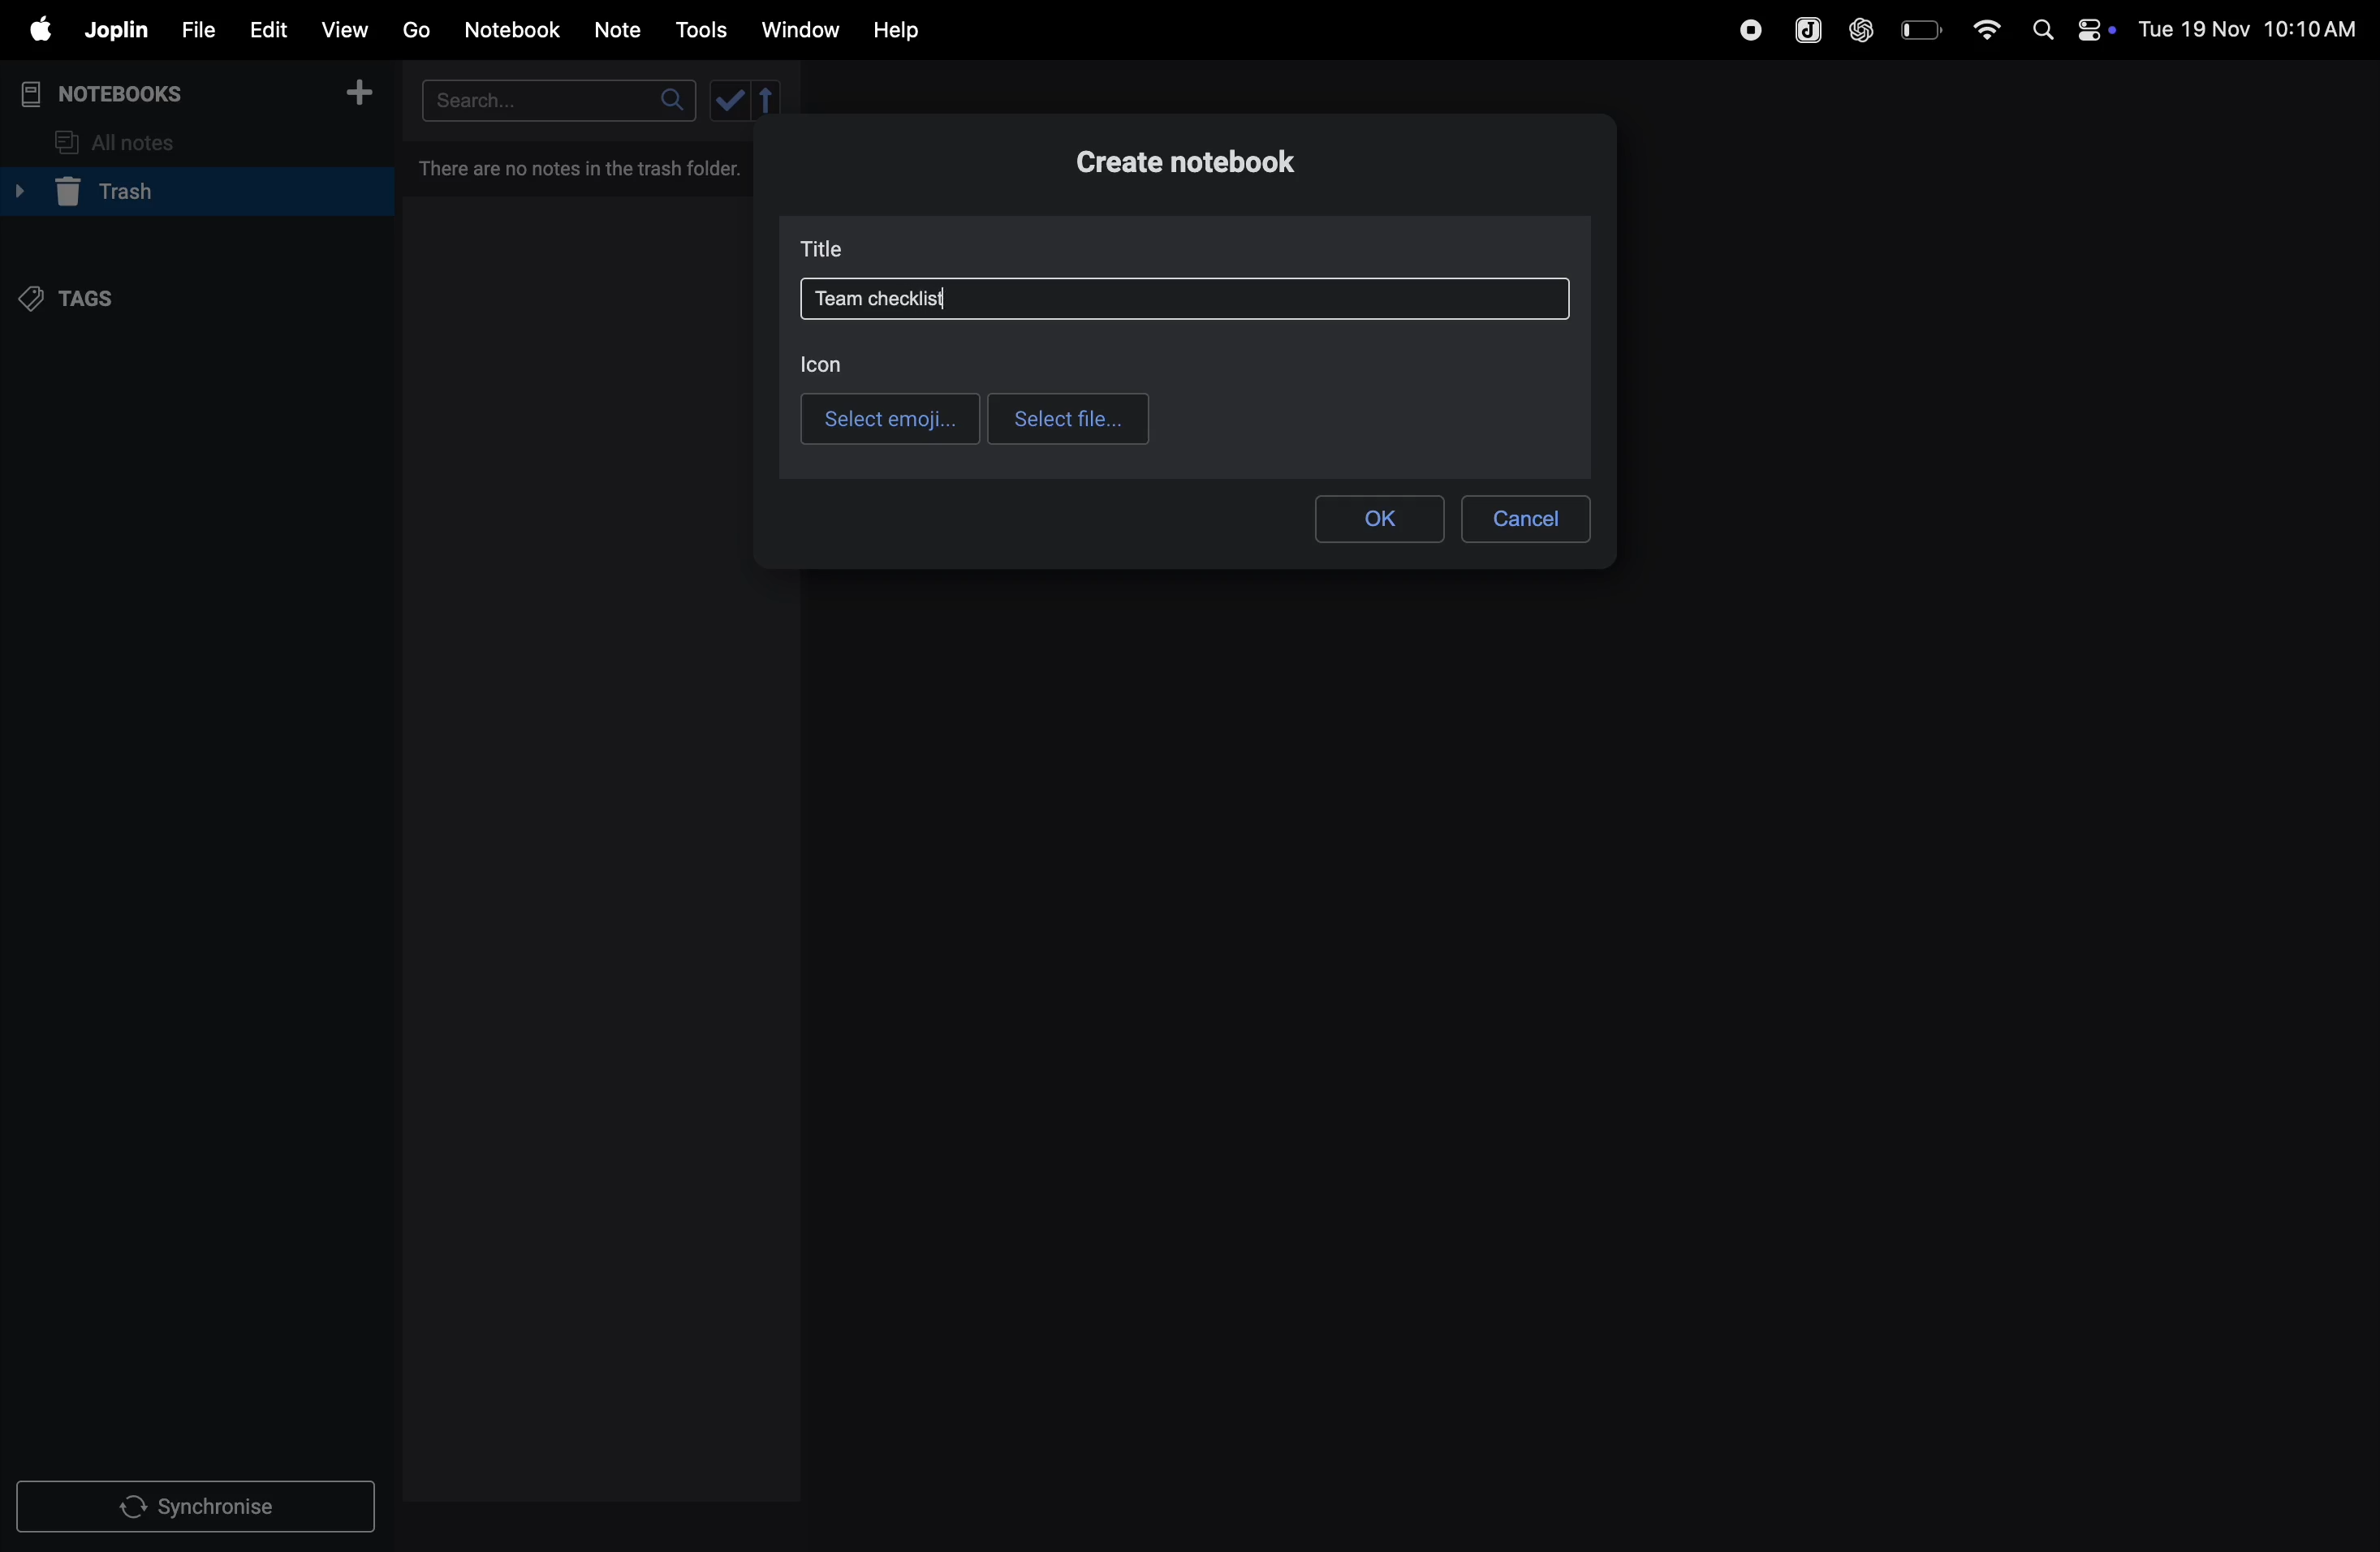  Describe the element at coordinates (627, 27) in the screenshot. I see `note` at that location.